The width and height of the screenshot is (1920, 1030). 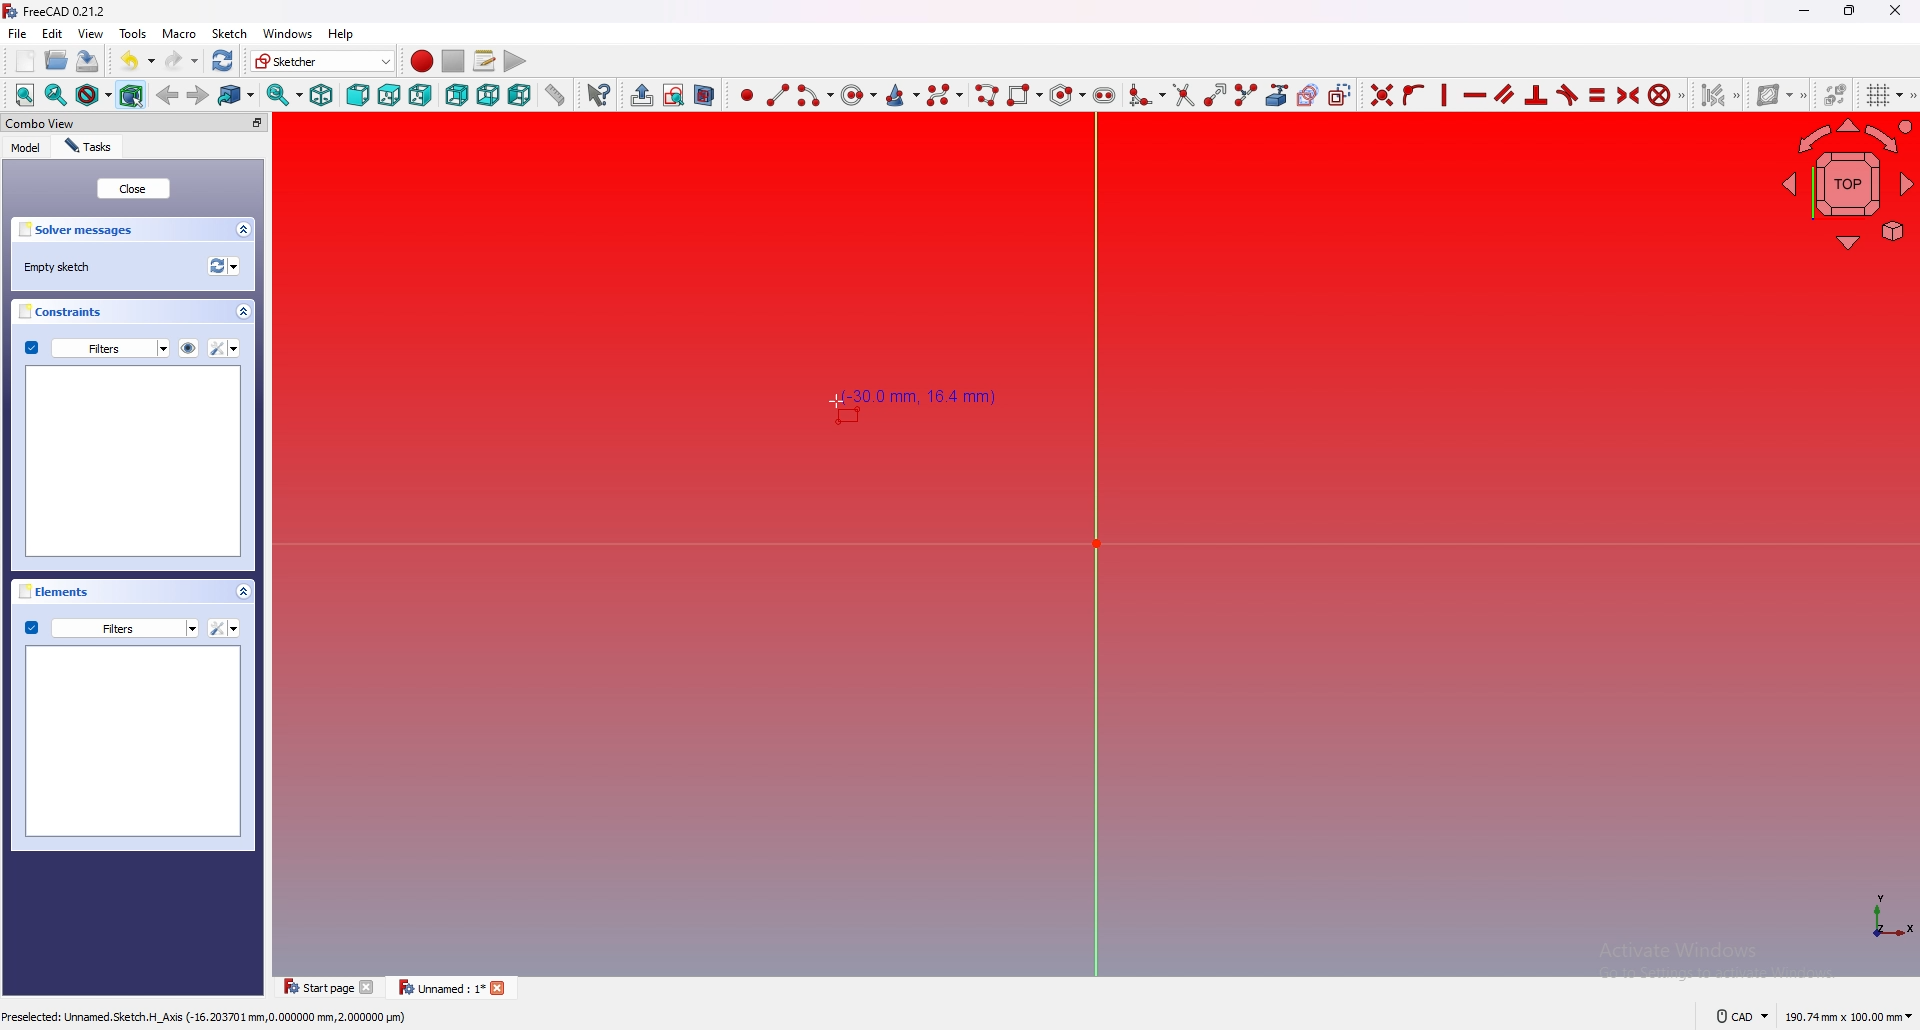 What do you see at coordinates (60, 311) in the screenshot?
I see `constraints` at bounding box center [60, 311].